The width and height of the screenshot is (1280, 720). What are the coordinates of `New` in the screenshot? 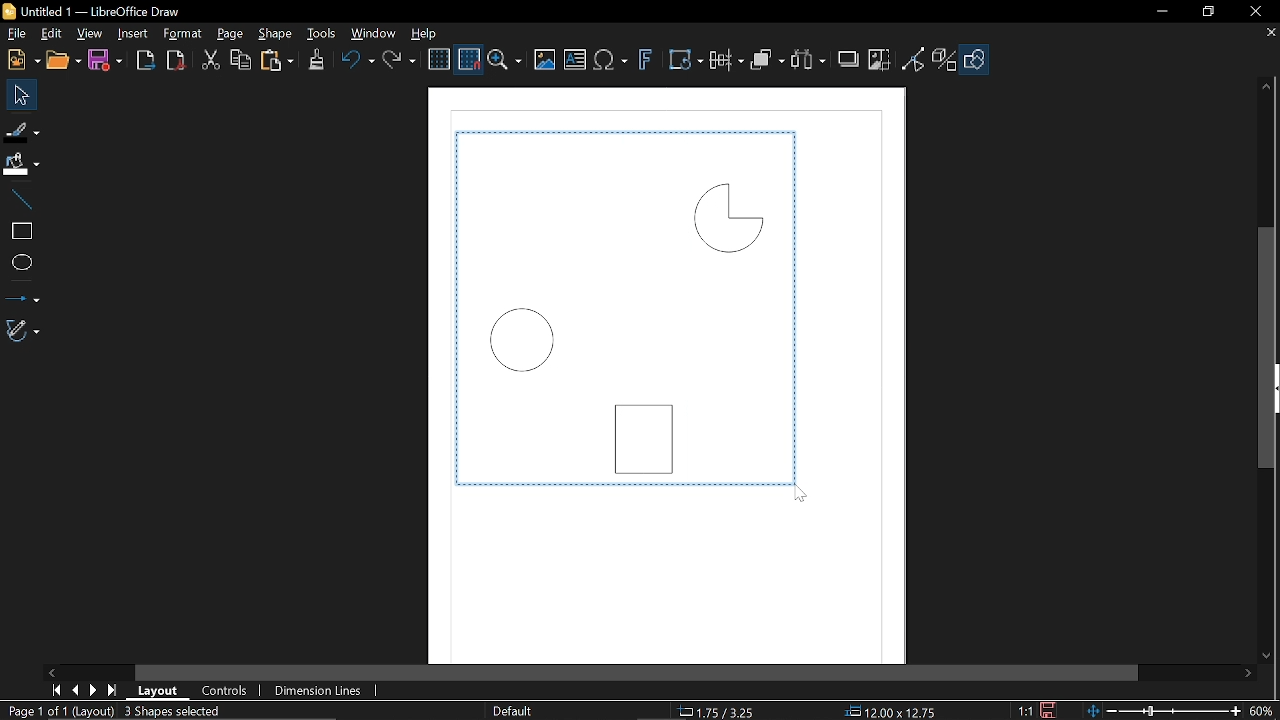 It's located at (22, 61).